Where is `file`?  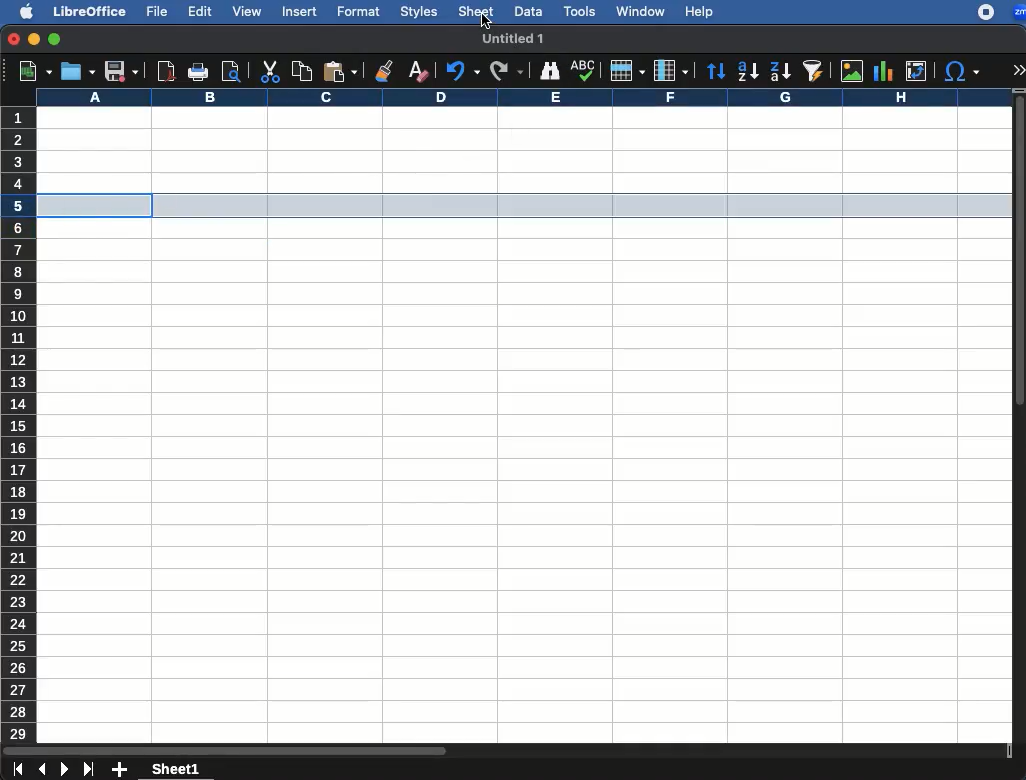
file is located at coordinates (156, 12).